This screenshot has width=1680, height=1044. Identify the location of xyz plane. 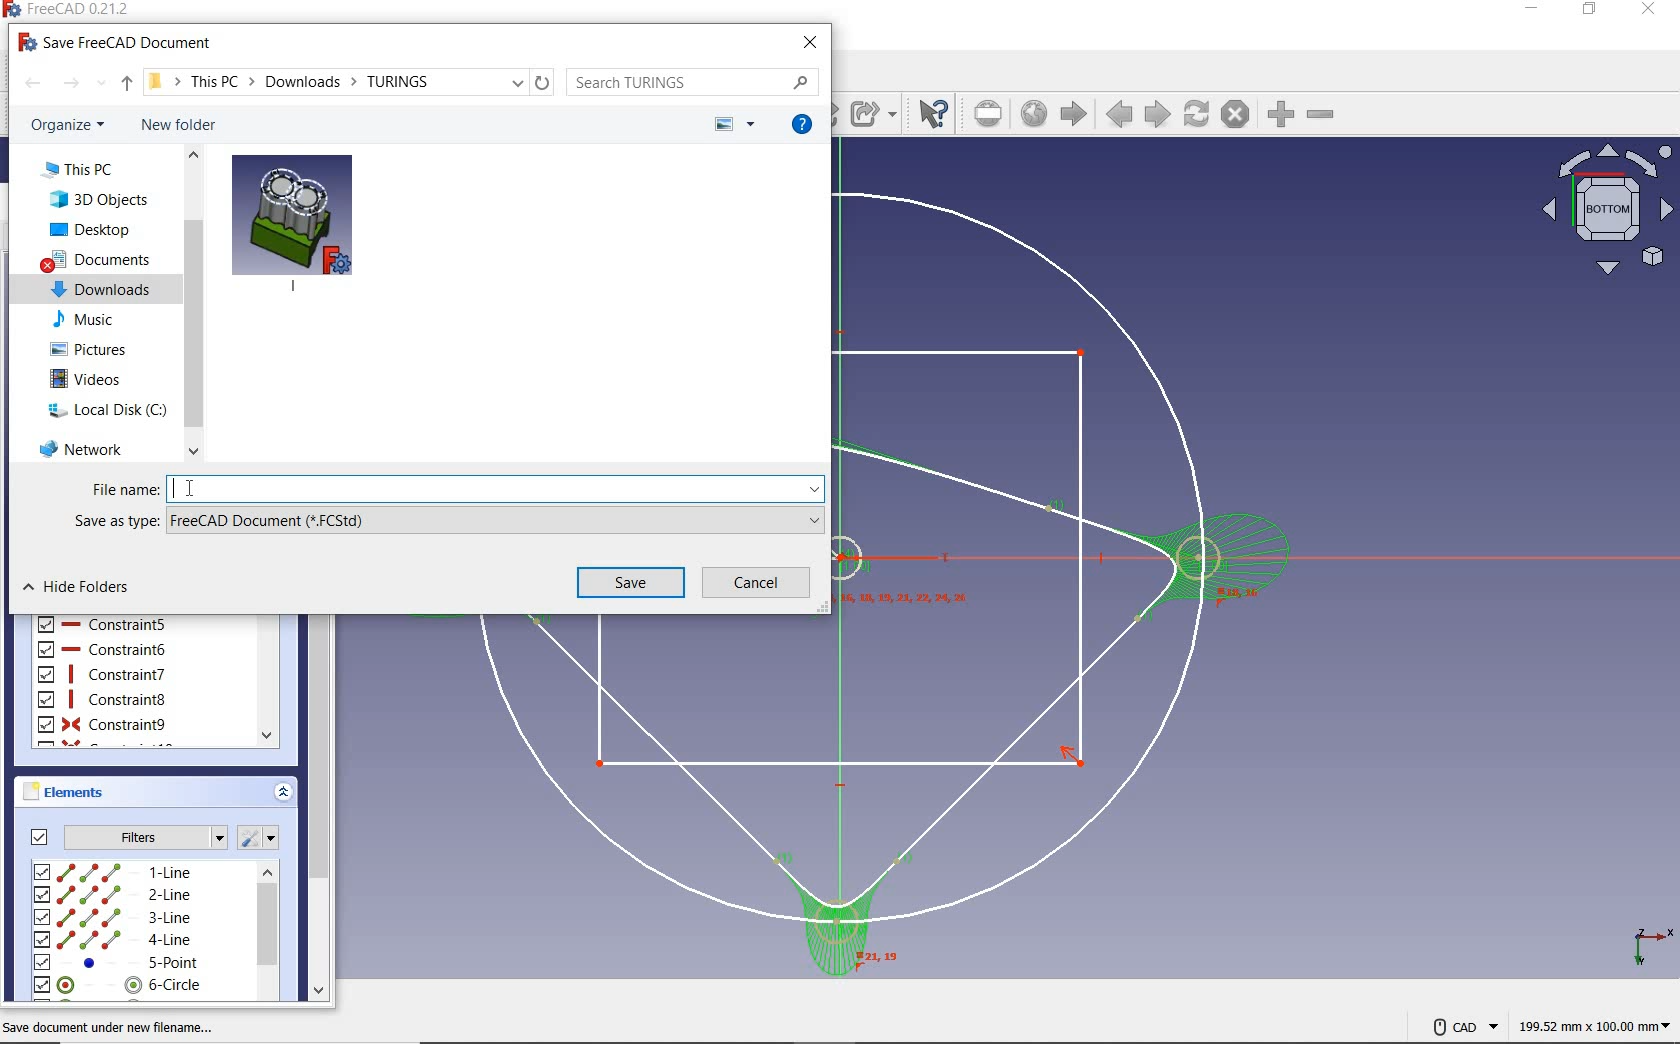
(1645, 943).